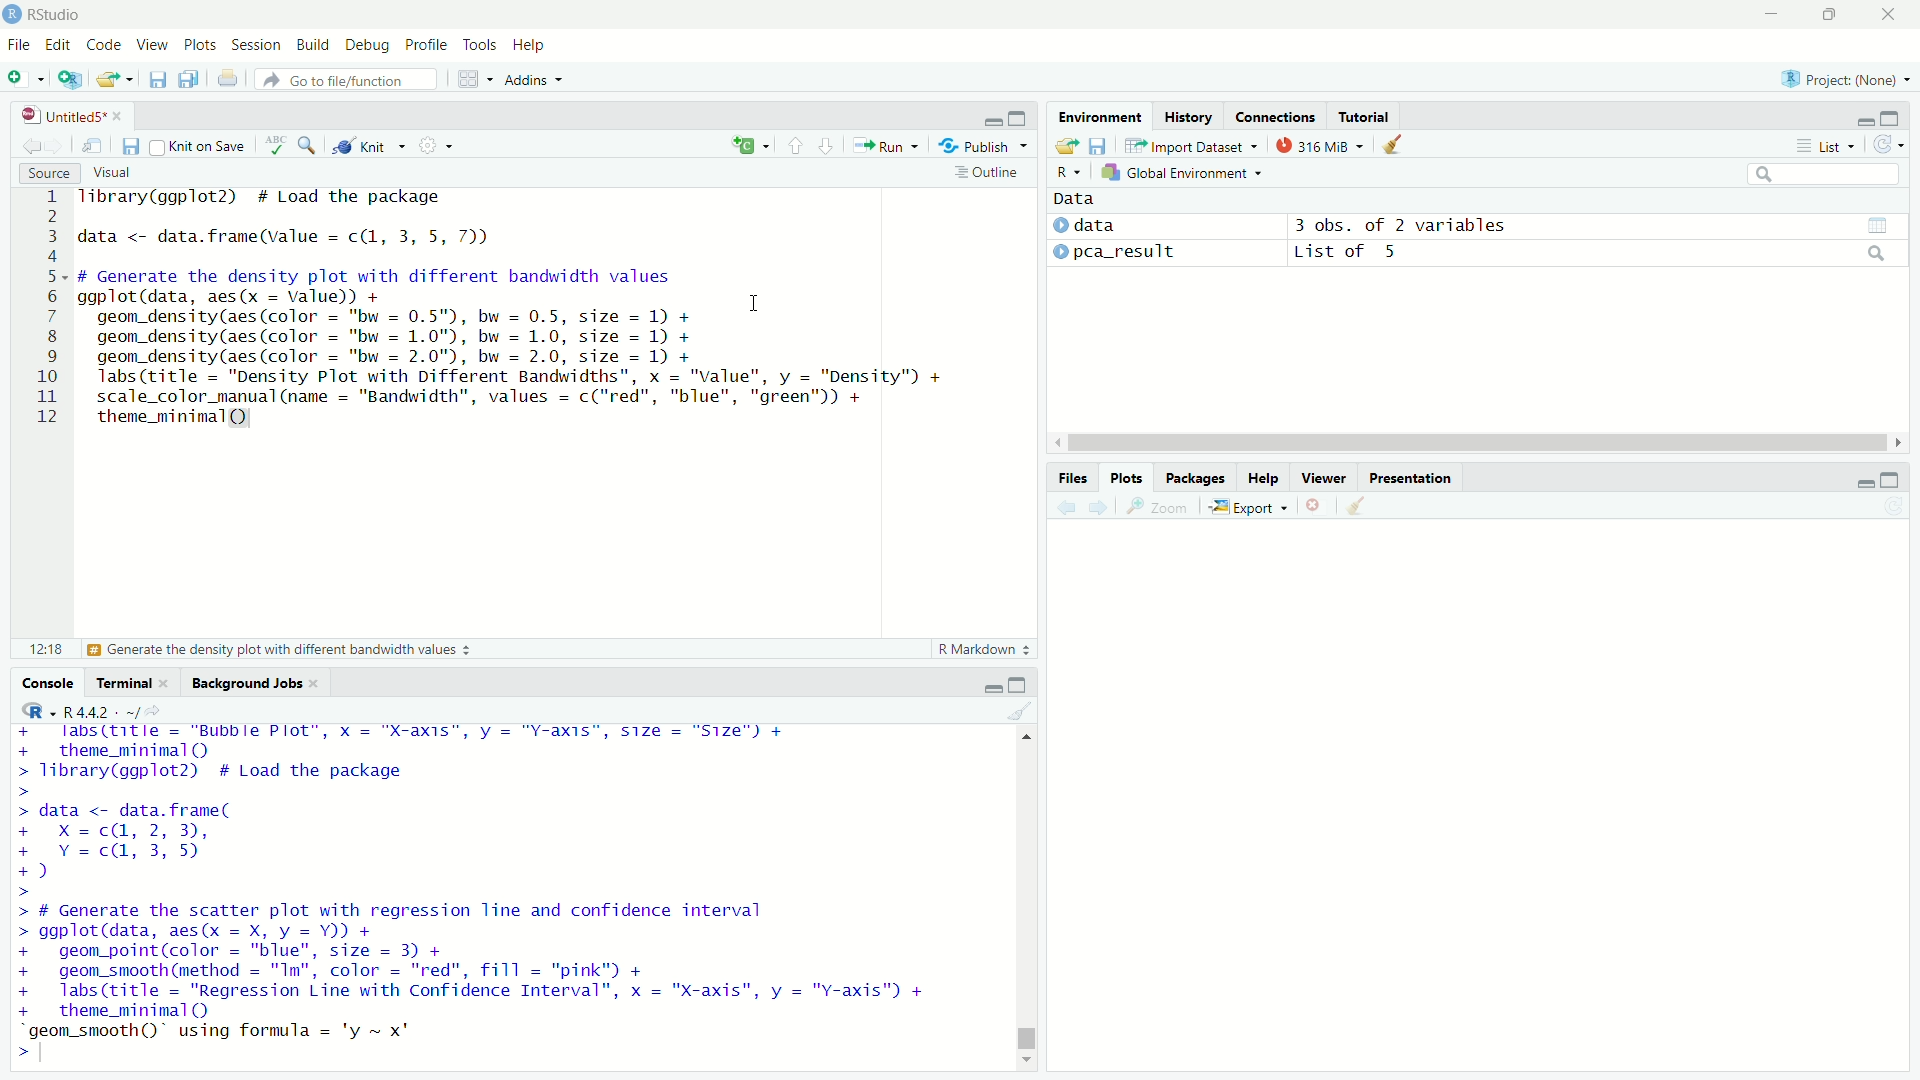 The height and width of the screenshot is (1080, 1920). I want to click on Help, so click(1262, 478).